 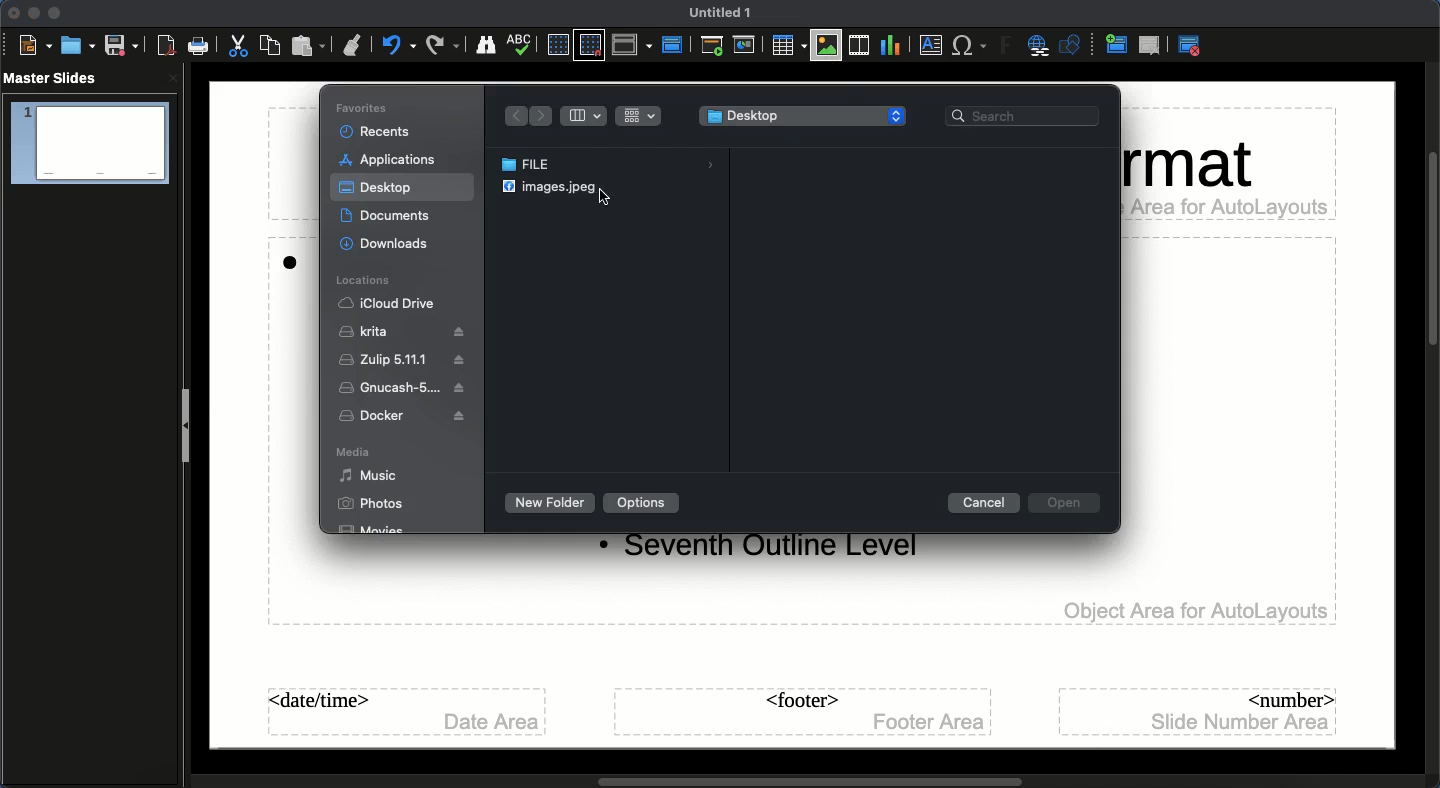 I want to click on Hyperlink, so click(x=1038, y=46).